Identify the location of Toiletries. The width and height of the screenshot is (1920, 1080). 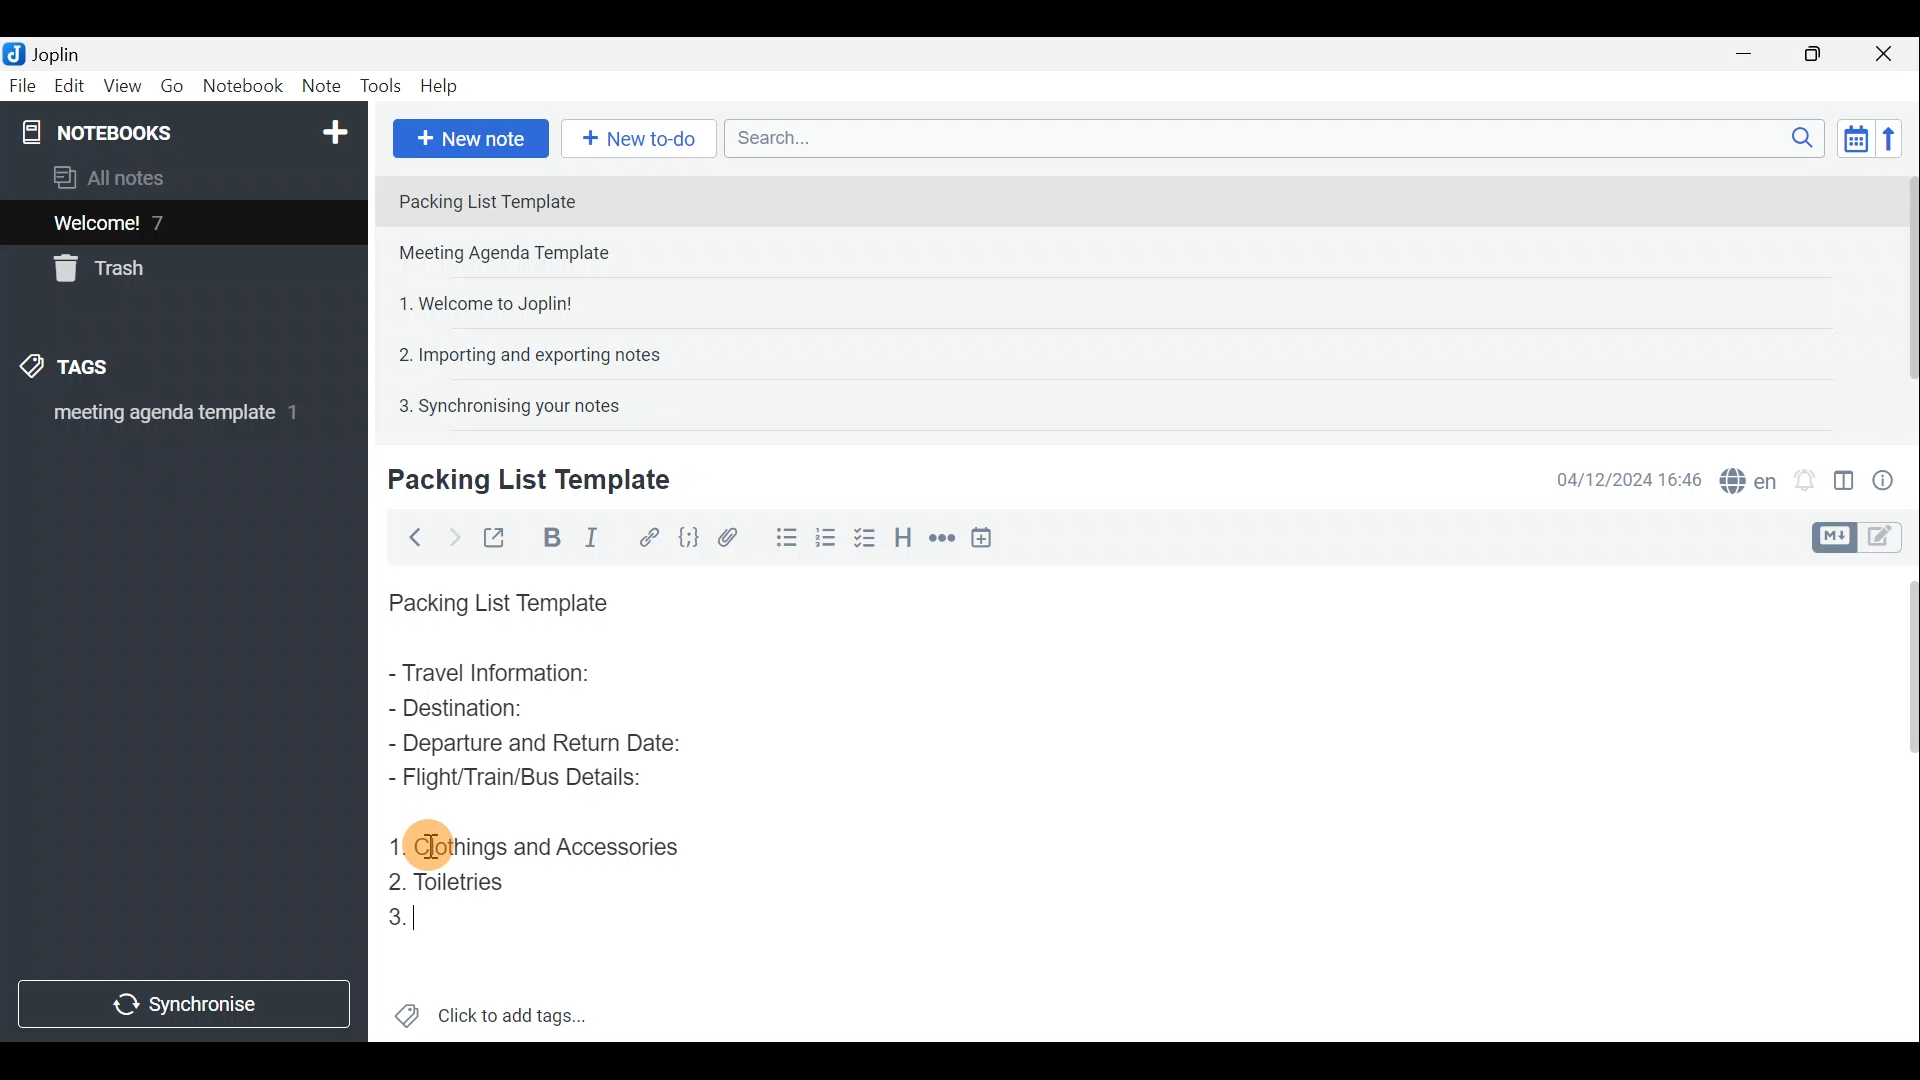
(451, 884).